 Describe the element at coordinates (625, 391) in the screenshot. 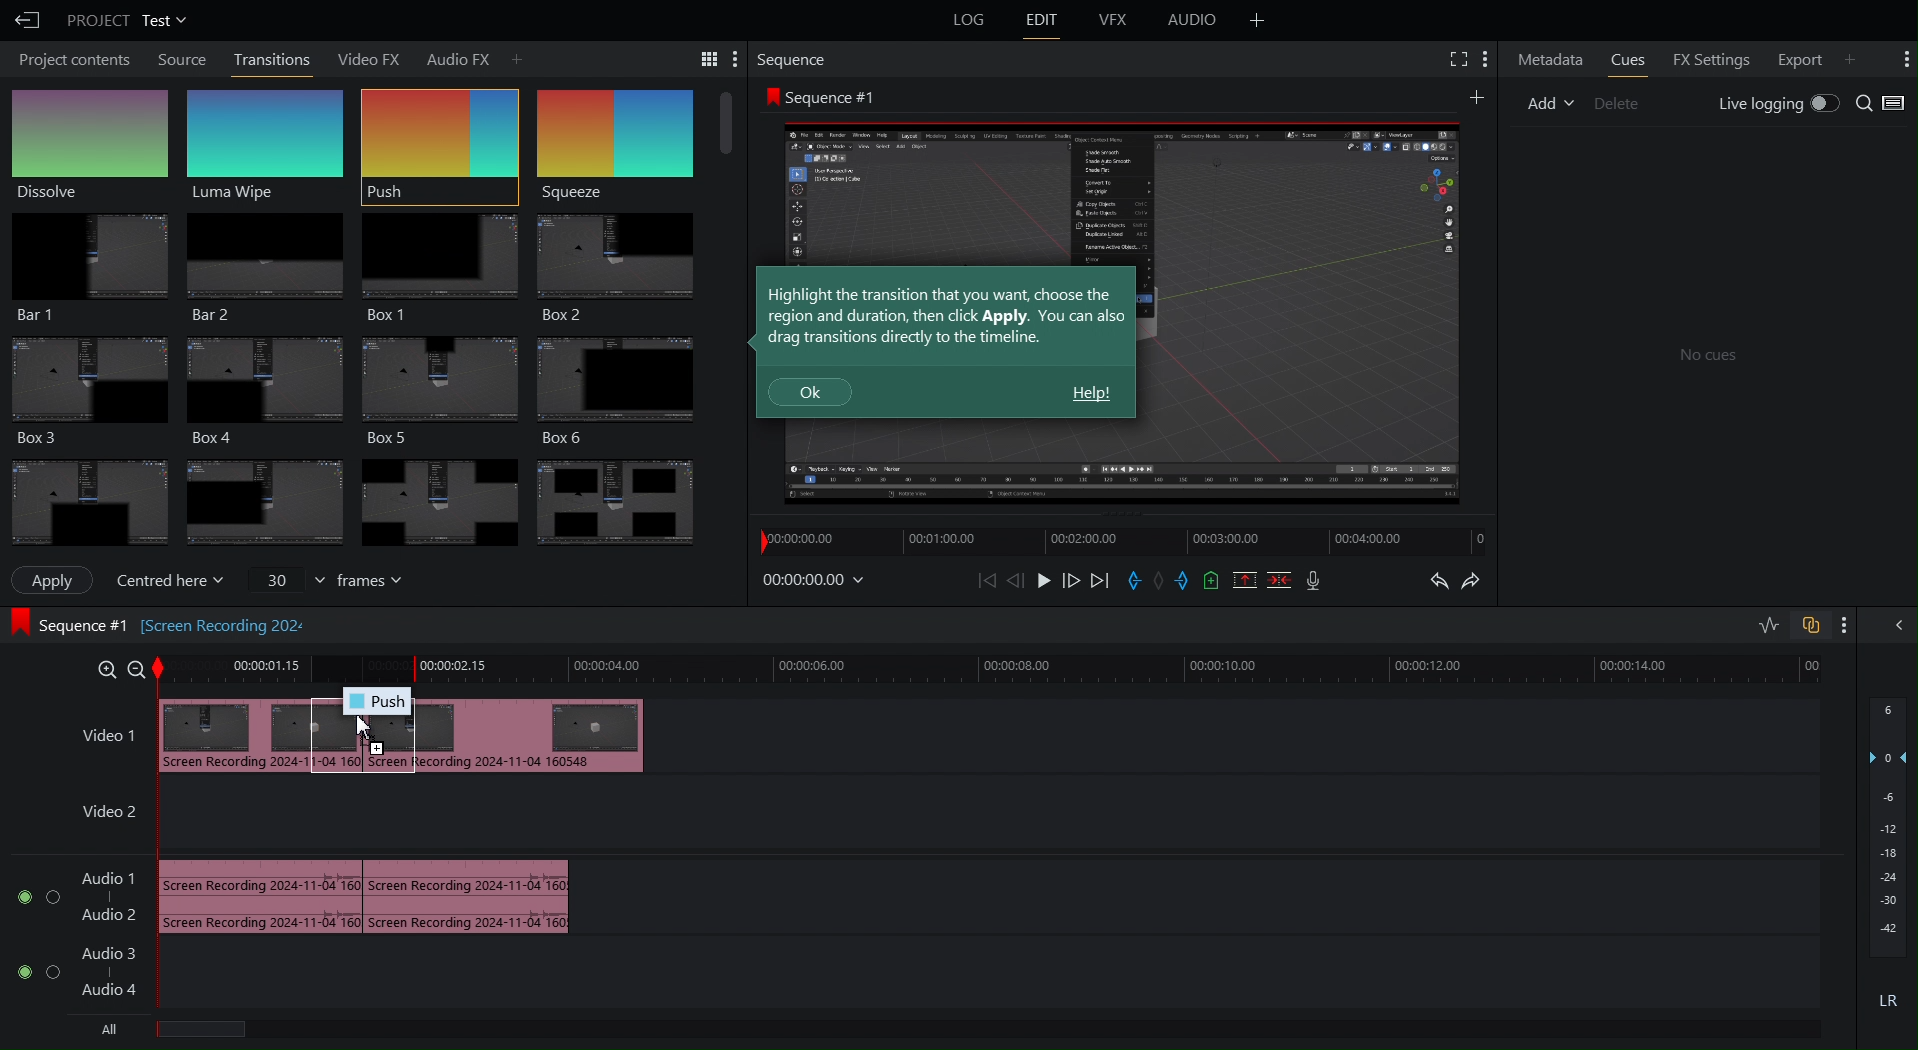

I see `Box 6` at that location.